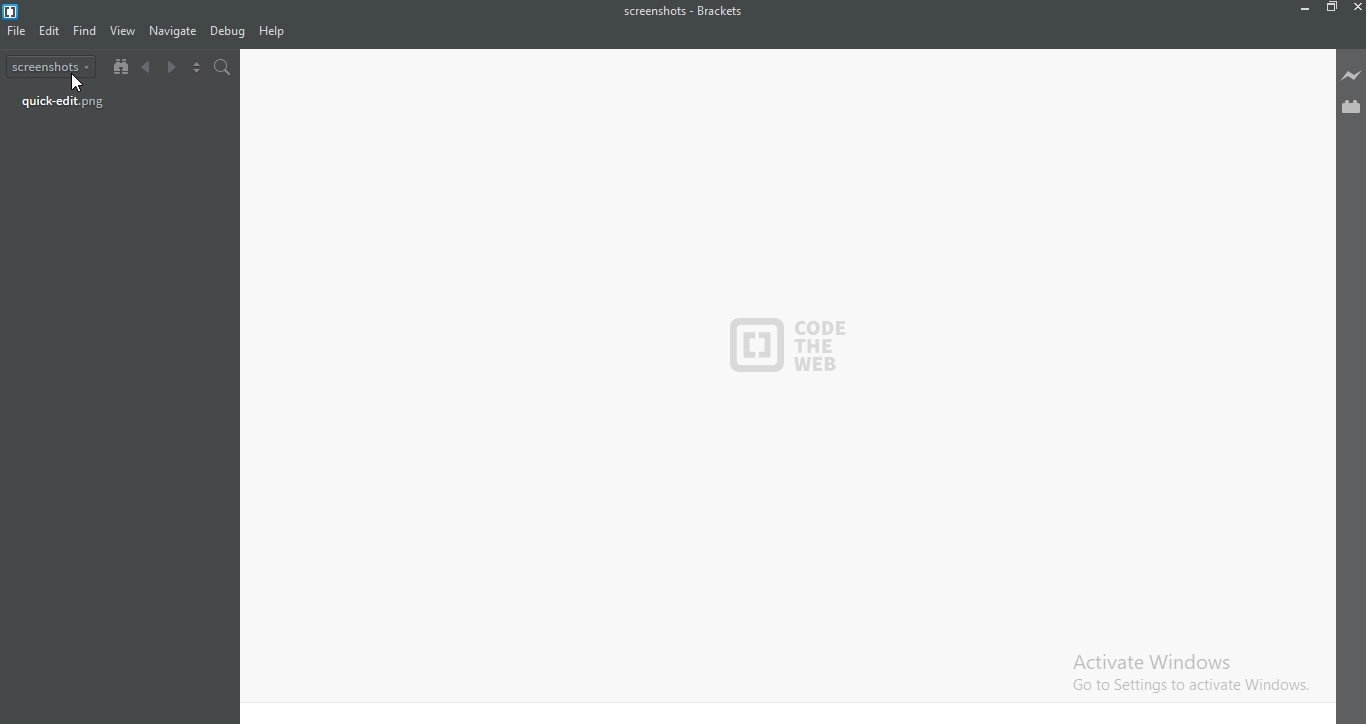  I want to click on Restore, so click(1331, 8).